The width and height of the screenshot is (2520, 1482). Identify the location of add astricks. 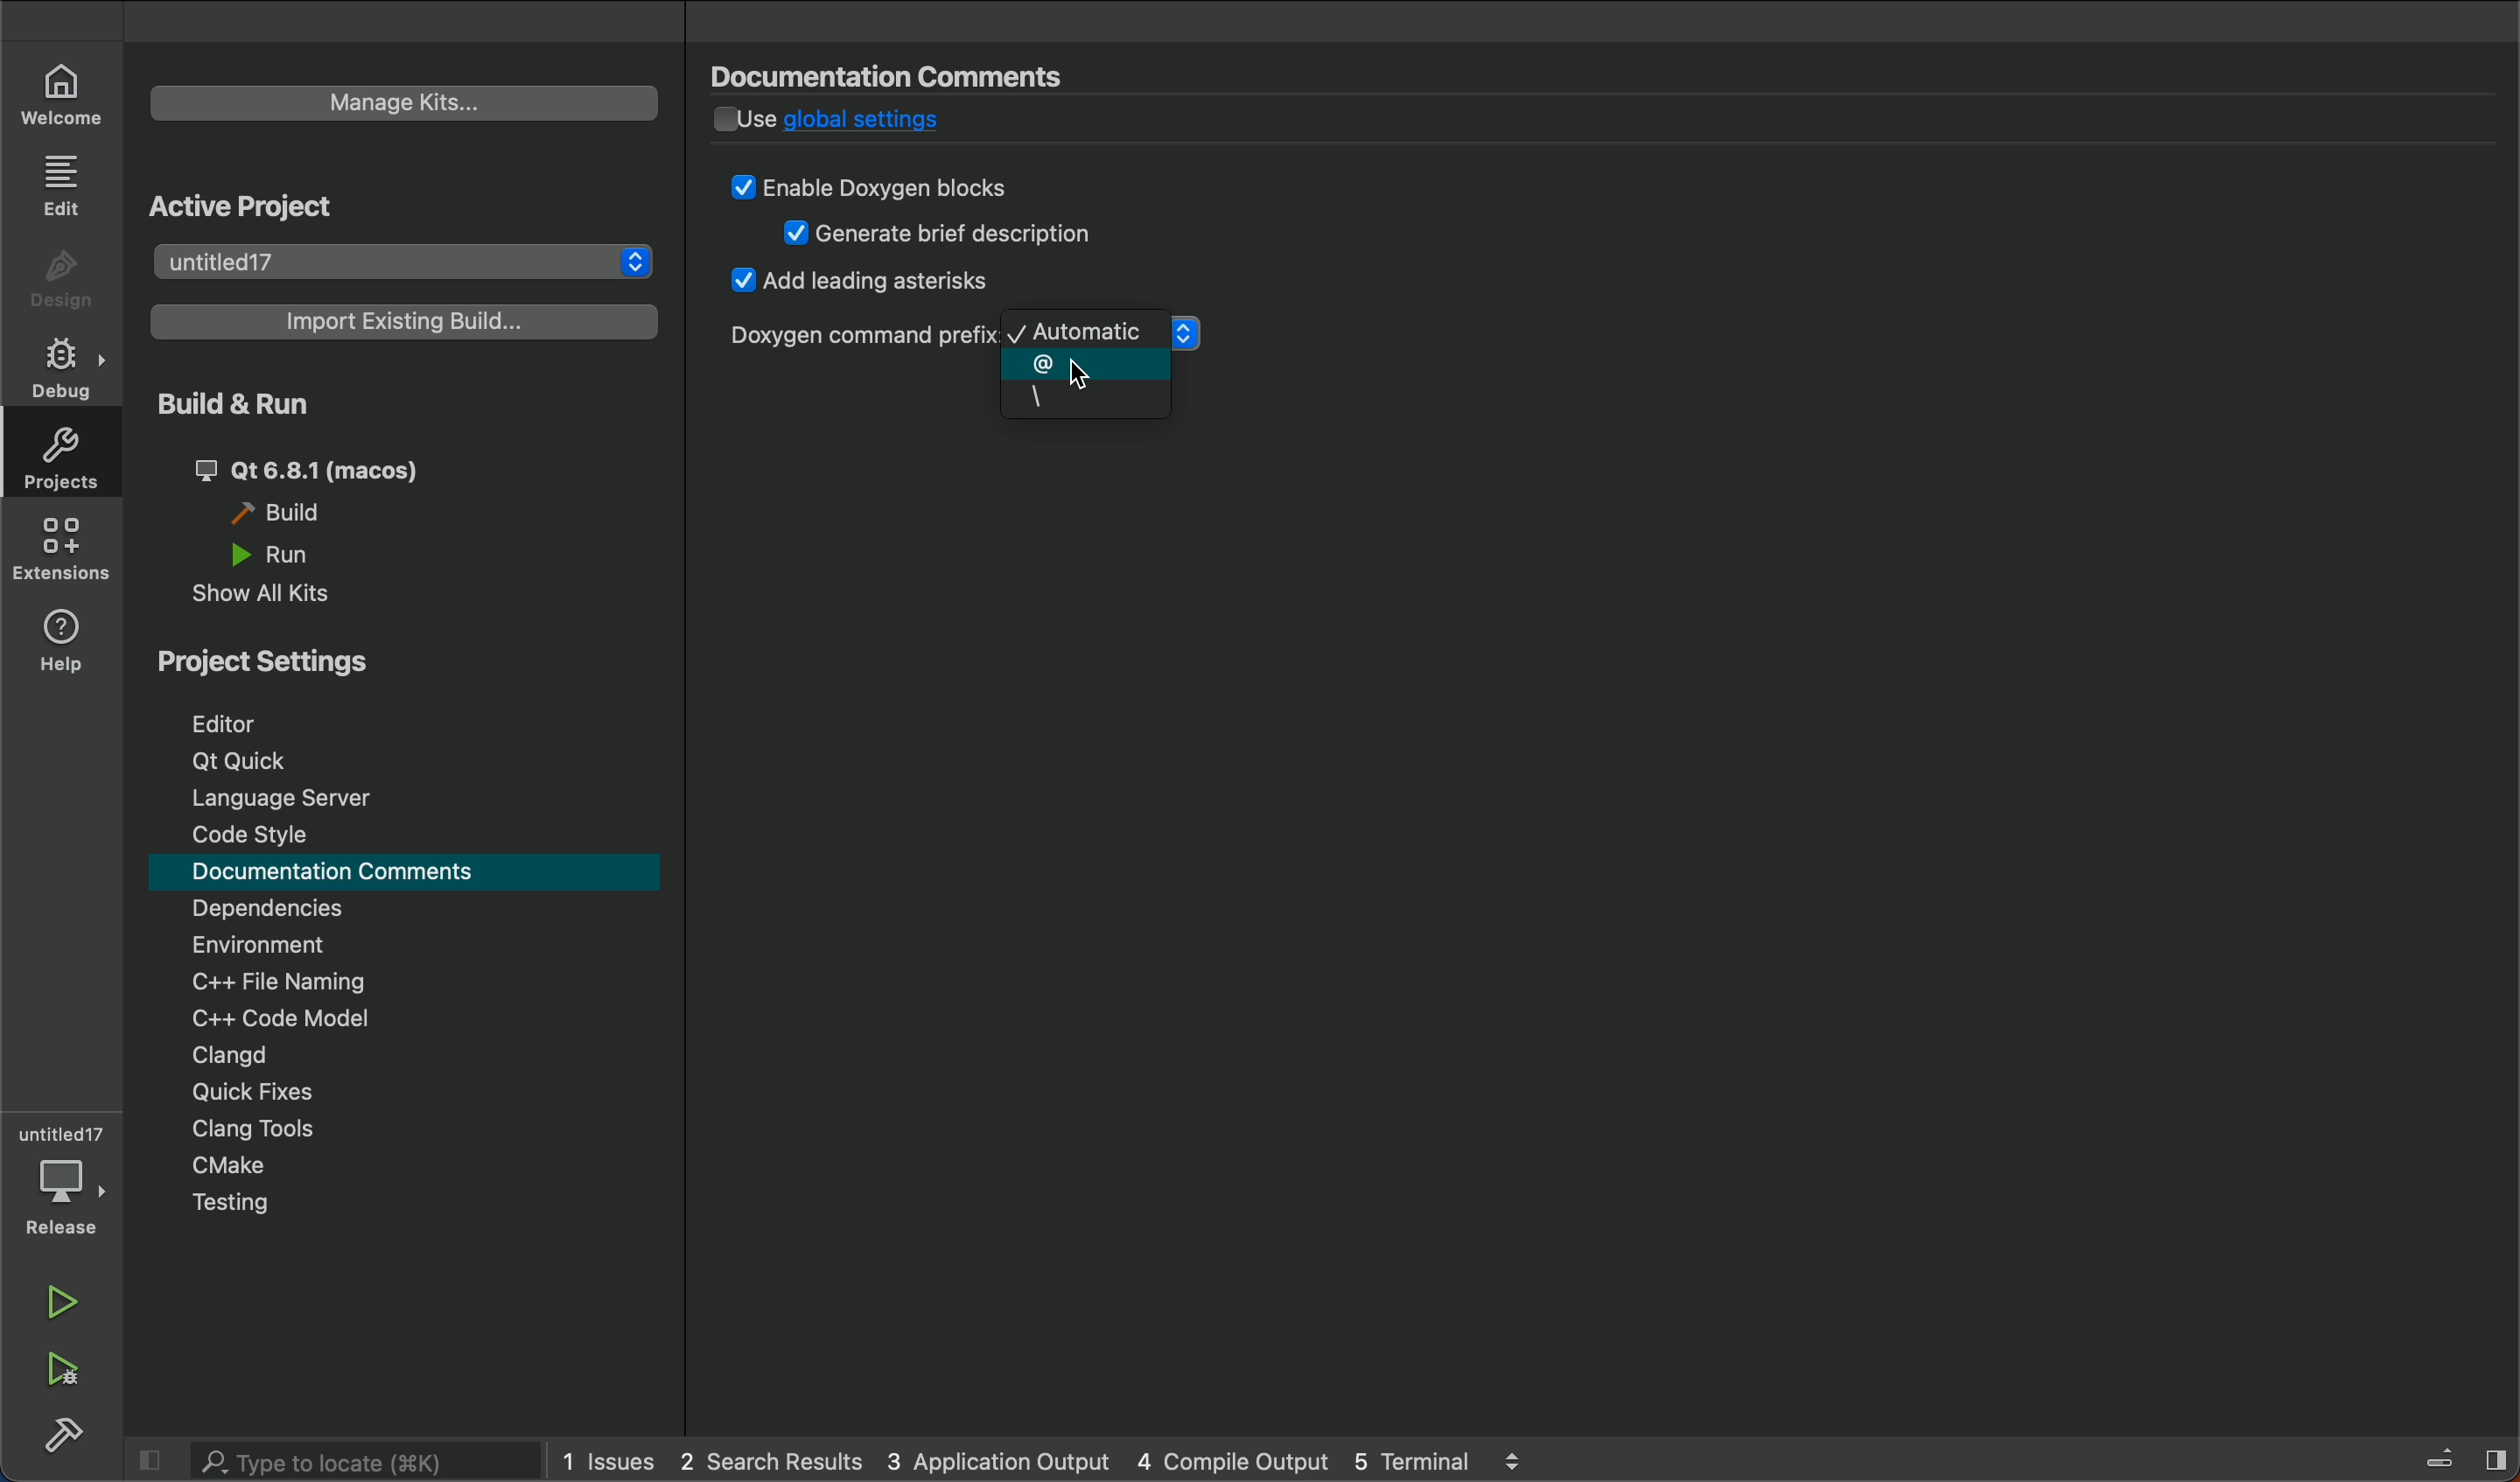
(864, 286).